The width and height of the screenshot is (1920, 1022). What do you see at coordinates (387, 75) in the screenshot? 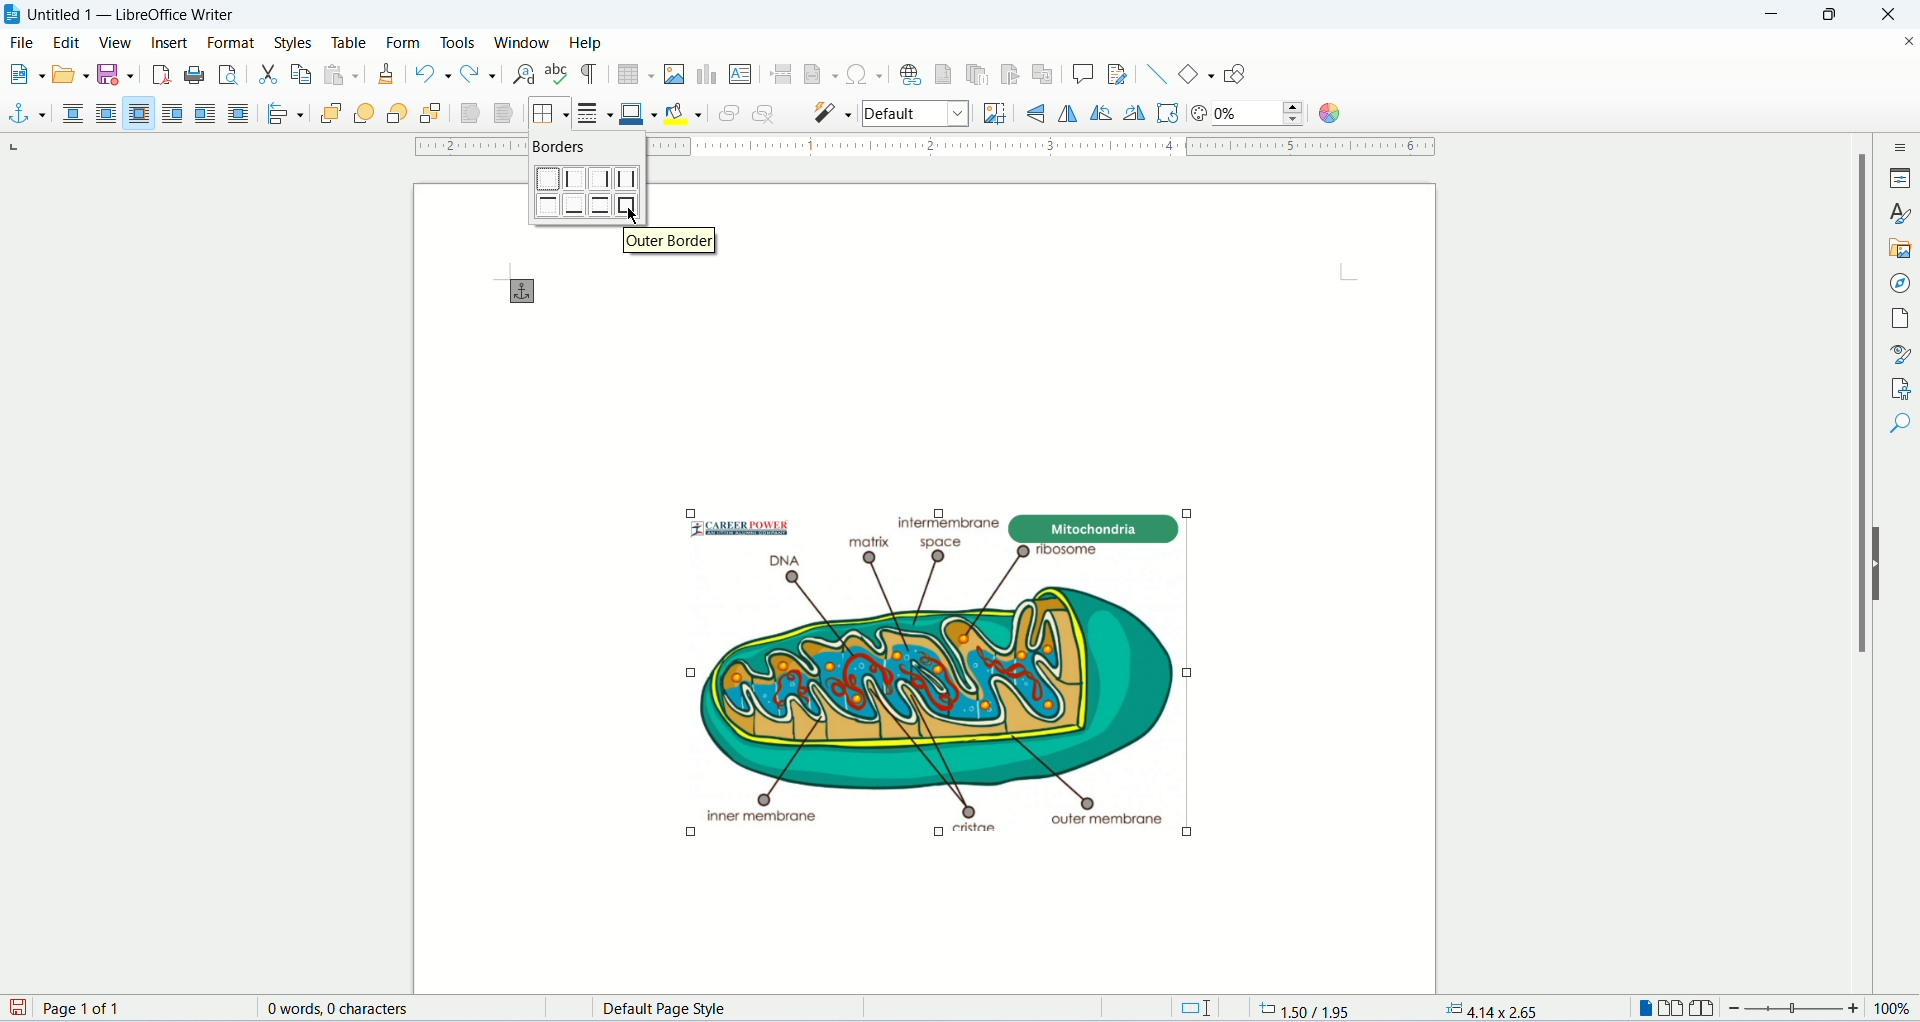
I see `clone formatting` at bounding box center [387, 75].